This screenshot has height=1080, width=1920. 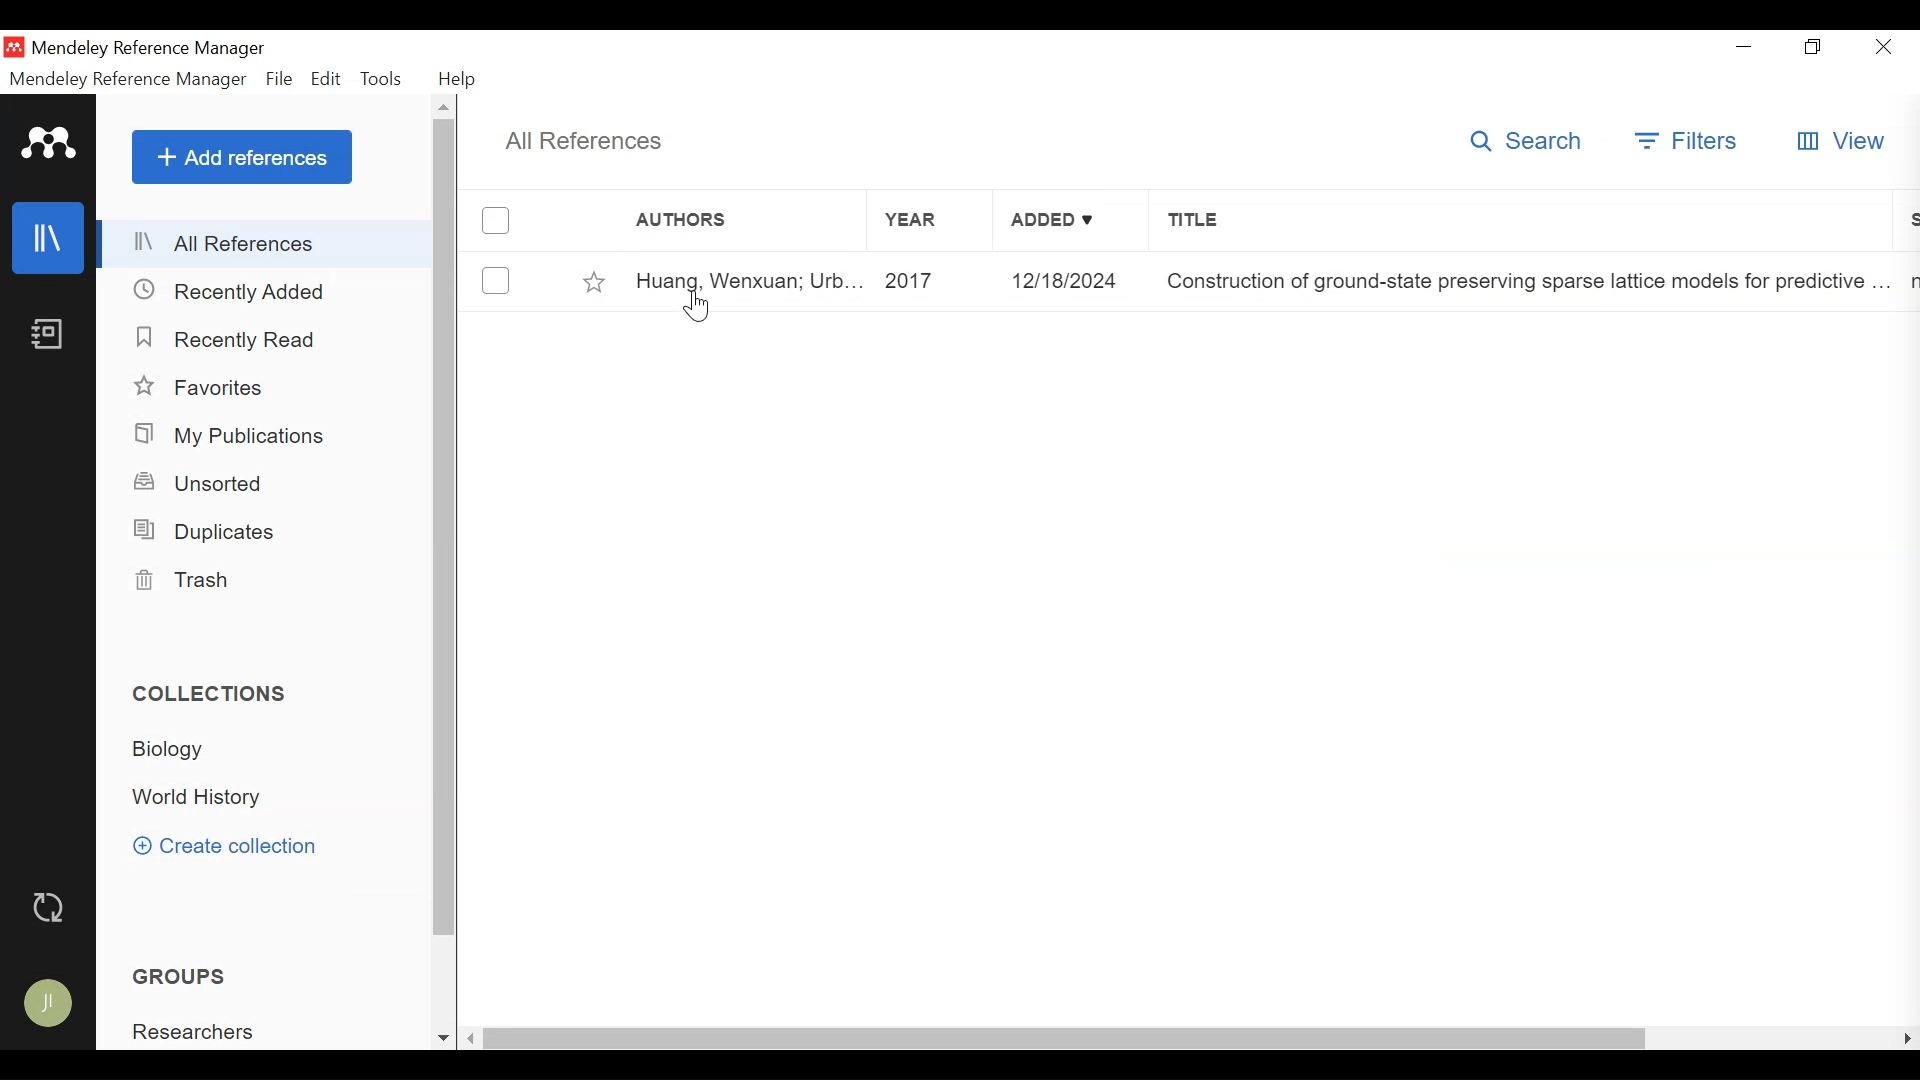 What do you see at coordinates (227, 846) in the screenshot?
I see `Create Collection` at bounding box center [227, 846].